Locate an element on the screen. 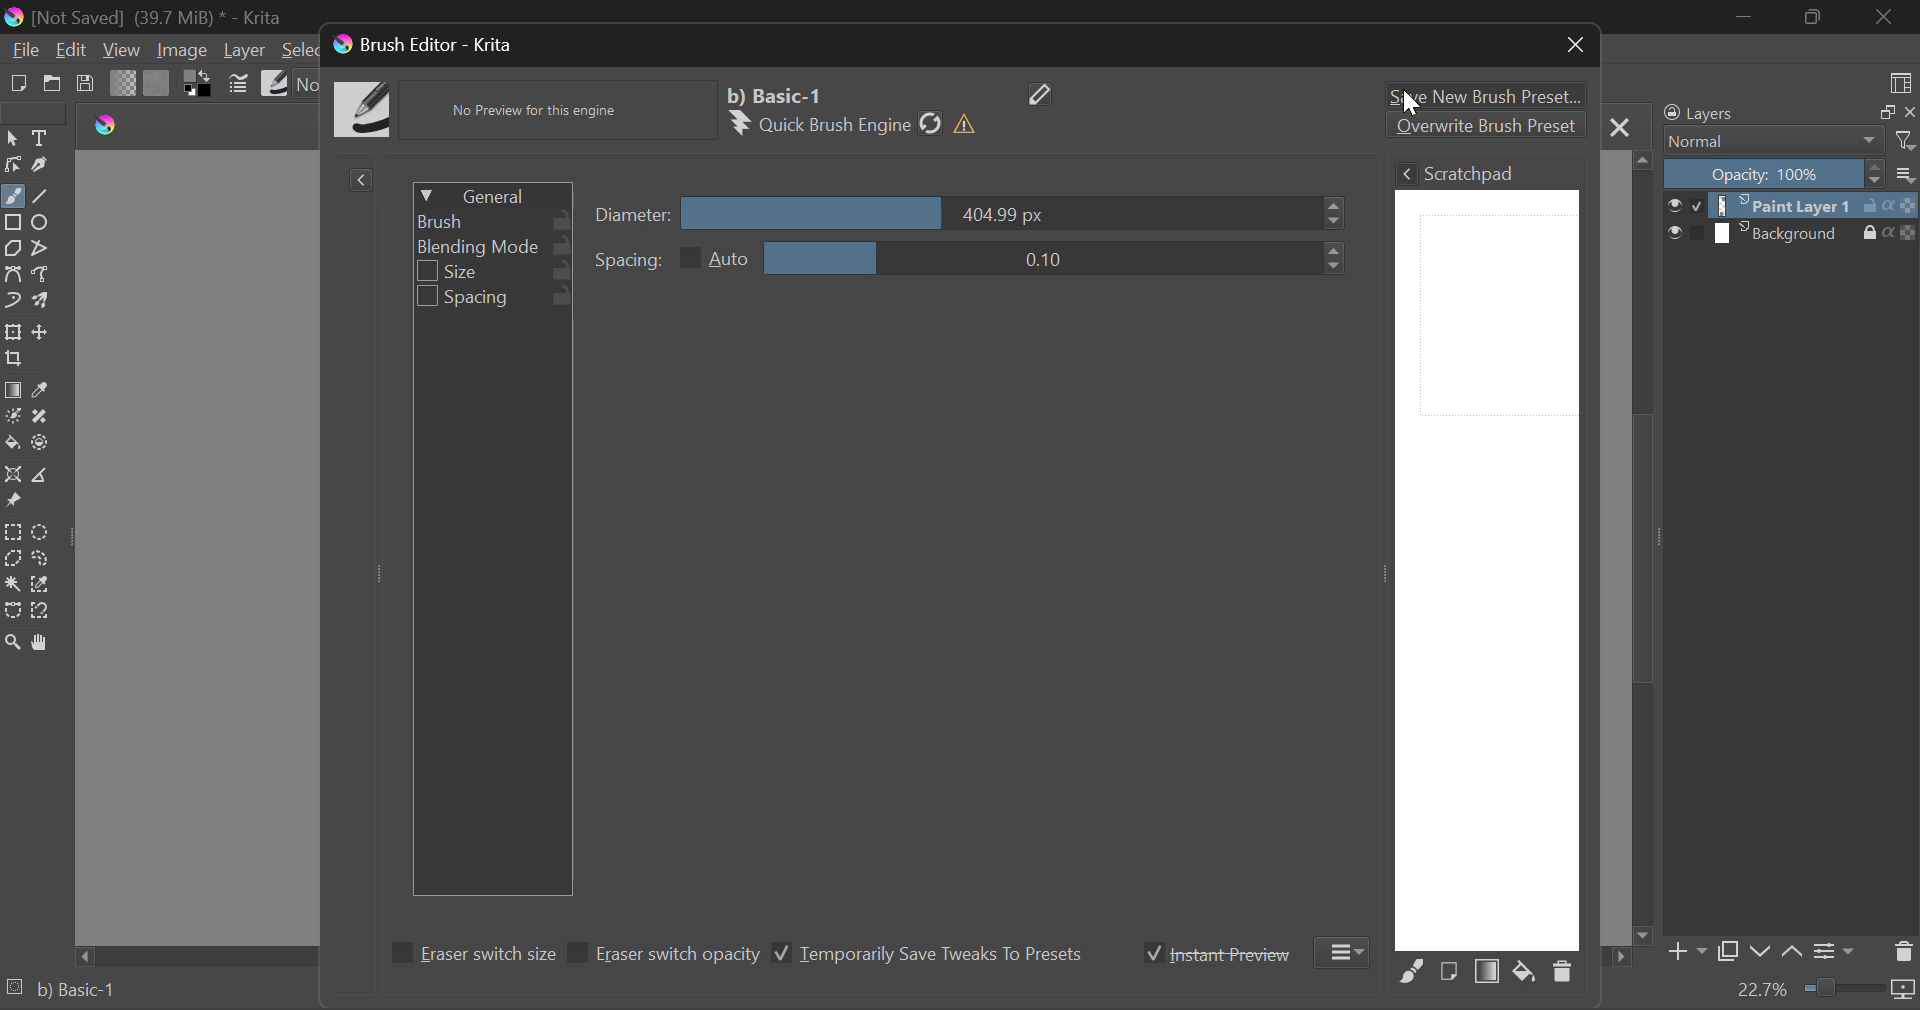 The image size is (1920, 1010). Magnetic Selection is located at coordinates (42, 612).